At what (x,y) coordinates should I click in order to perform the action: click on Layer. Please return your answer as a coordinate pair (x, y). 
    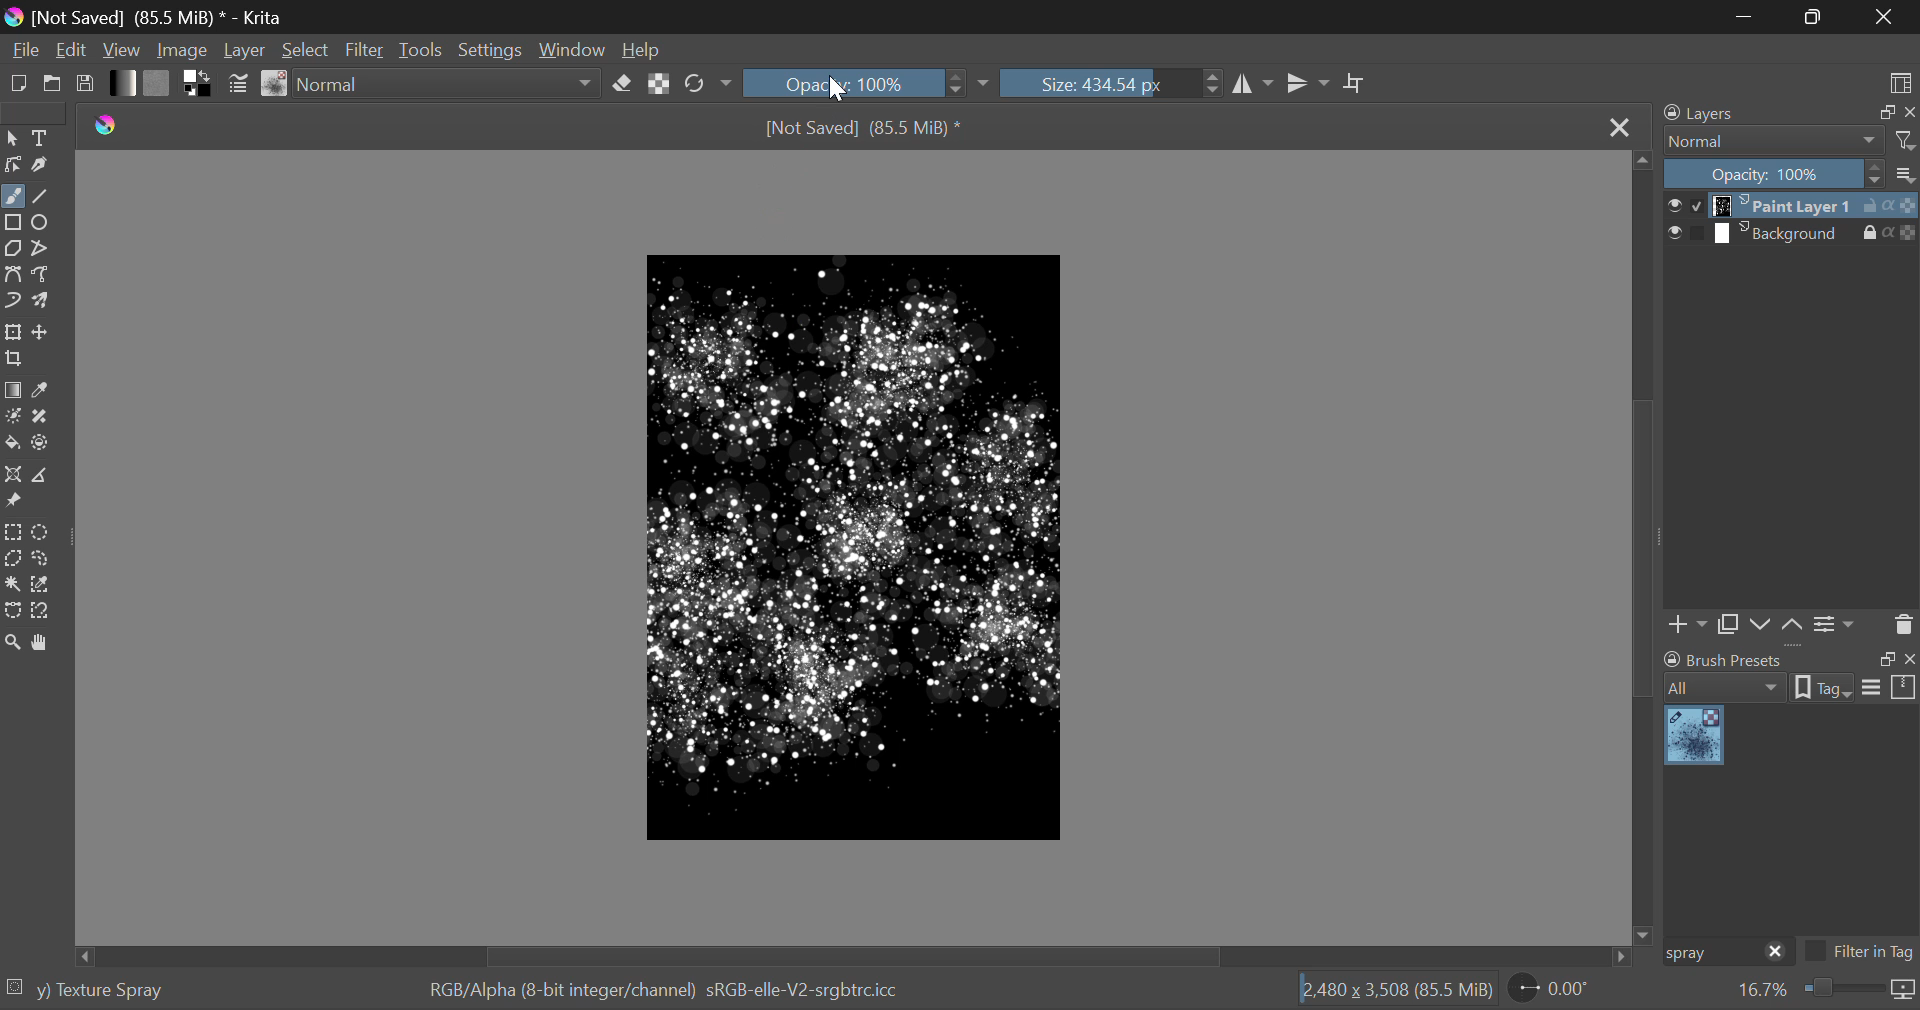
    Looking at the image, I should click on (246, 49).